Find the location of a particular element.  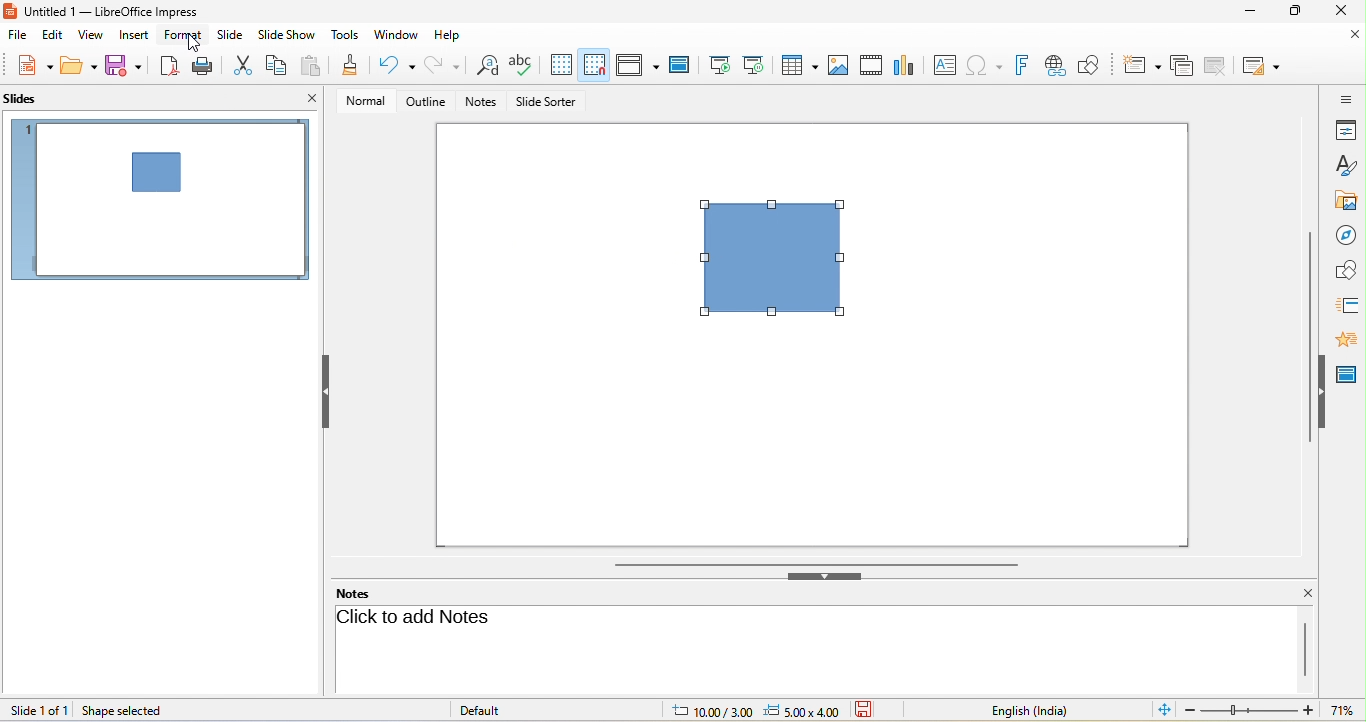

start from current slide is located at coordinates (756, 65).